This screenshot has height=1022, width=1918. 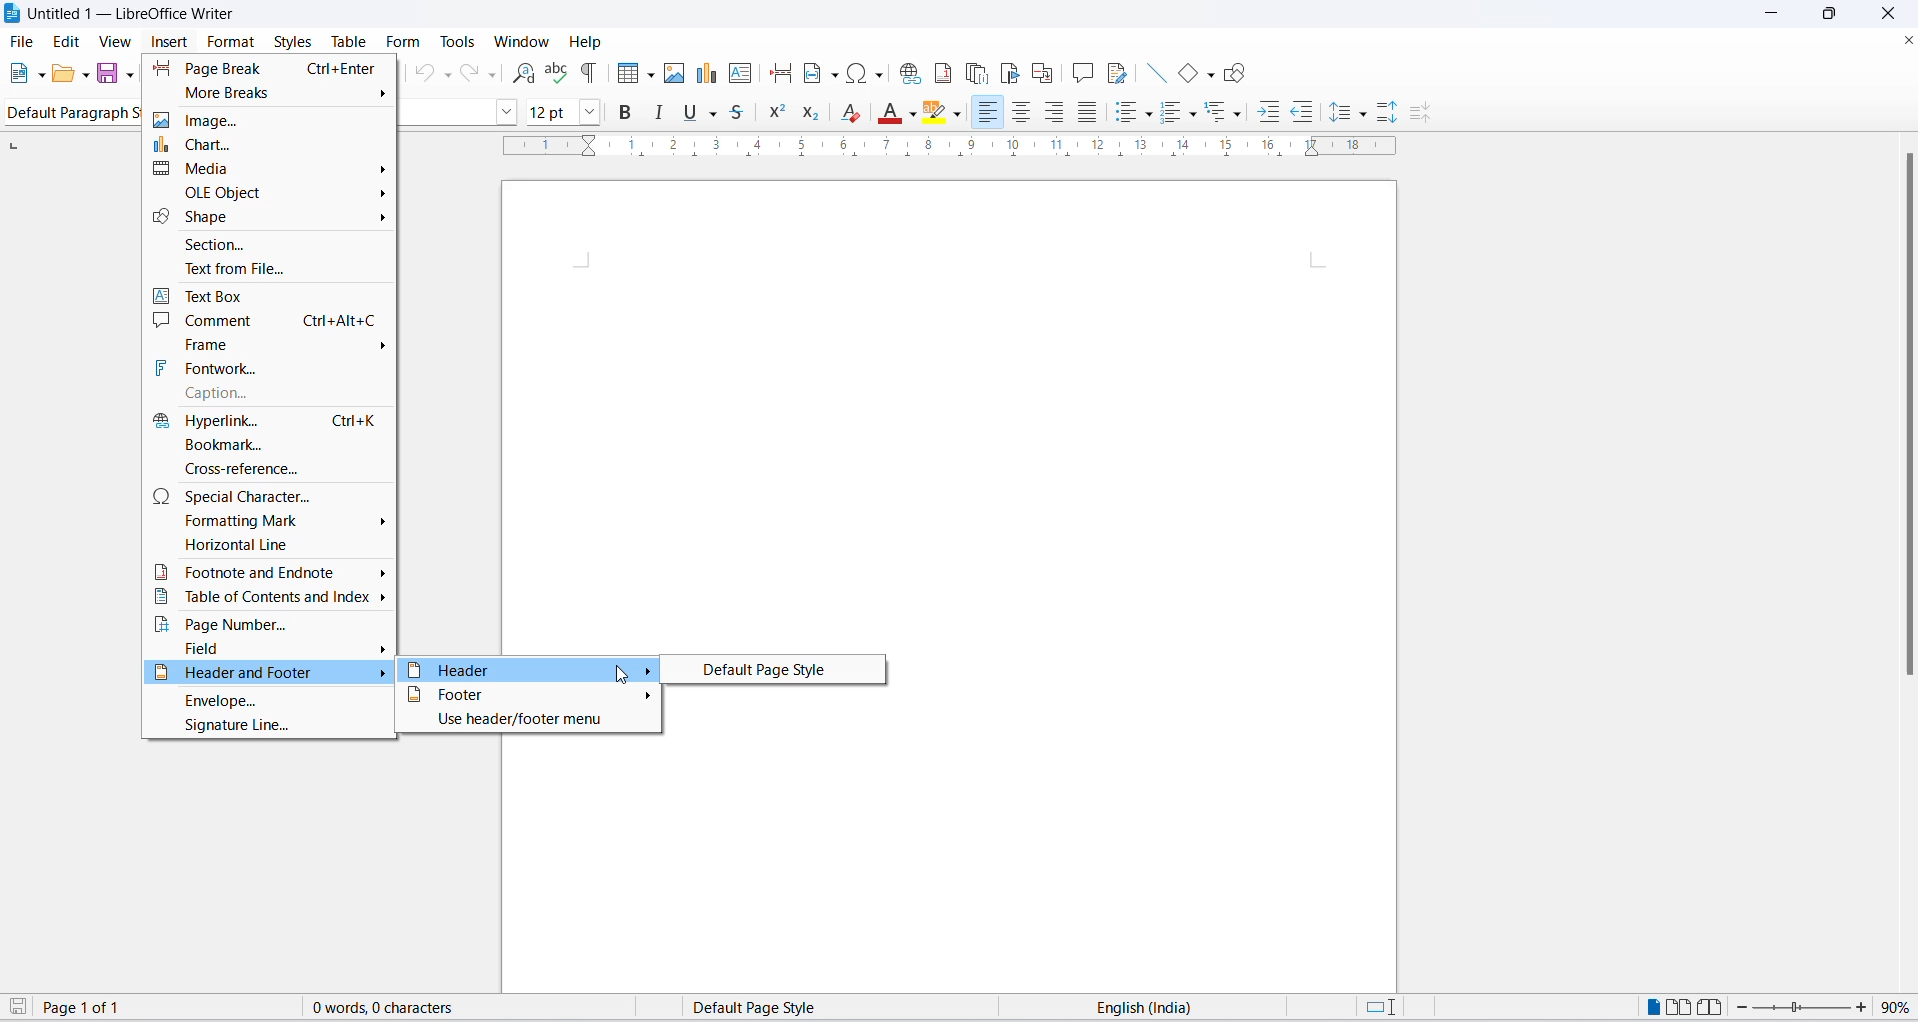 I want to click on basic shapes options, so click(x=1209, y=76).